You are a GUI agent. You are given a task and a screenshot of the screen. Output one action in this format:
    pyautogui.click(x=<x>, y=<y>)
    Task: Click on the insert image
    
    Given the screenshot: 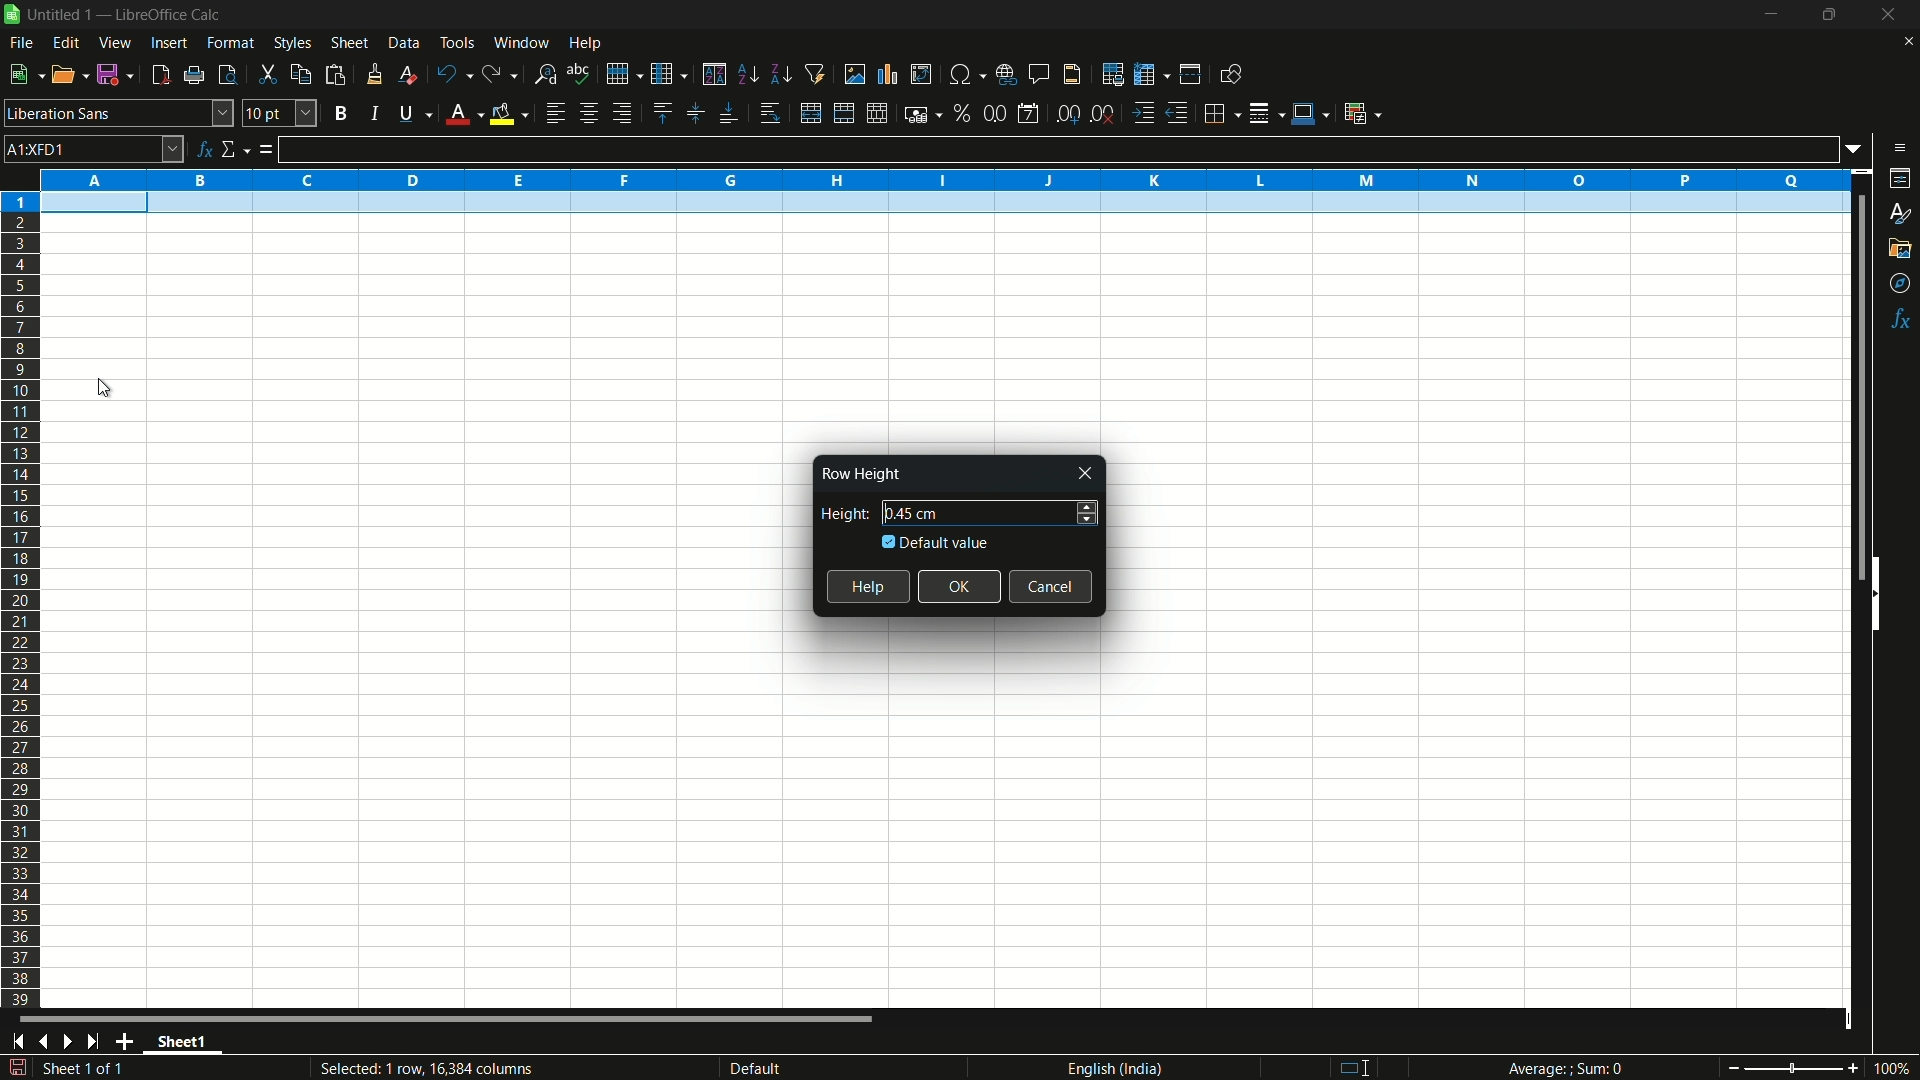 What is the action you would take?
    pyautogui.click(x=855, y=73)
    